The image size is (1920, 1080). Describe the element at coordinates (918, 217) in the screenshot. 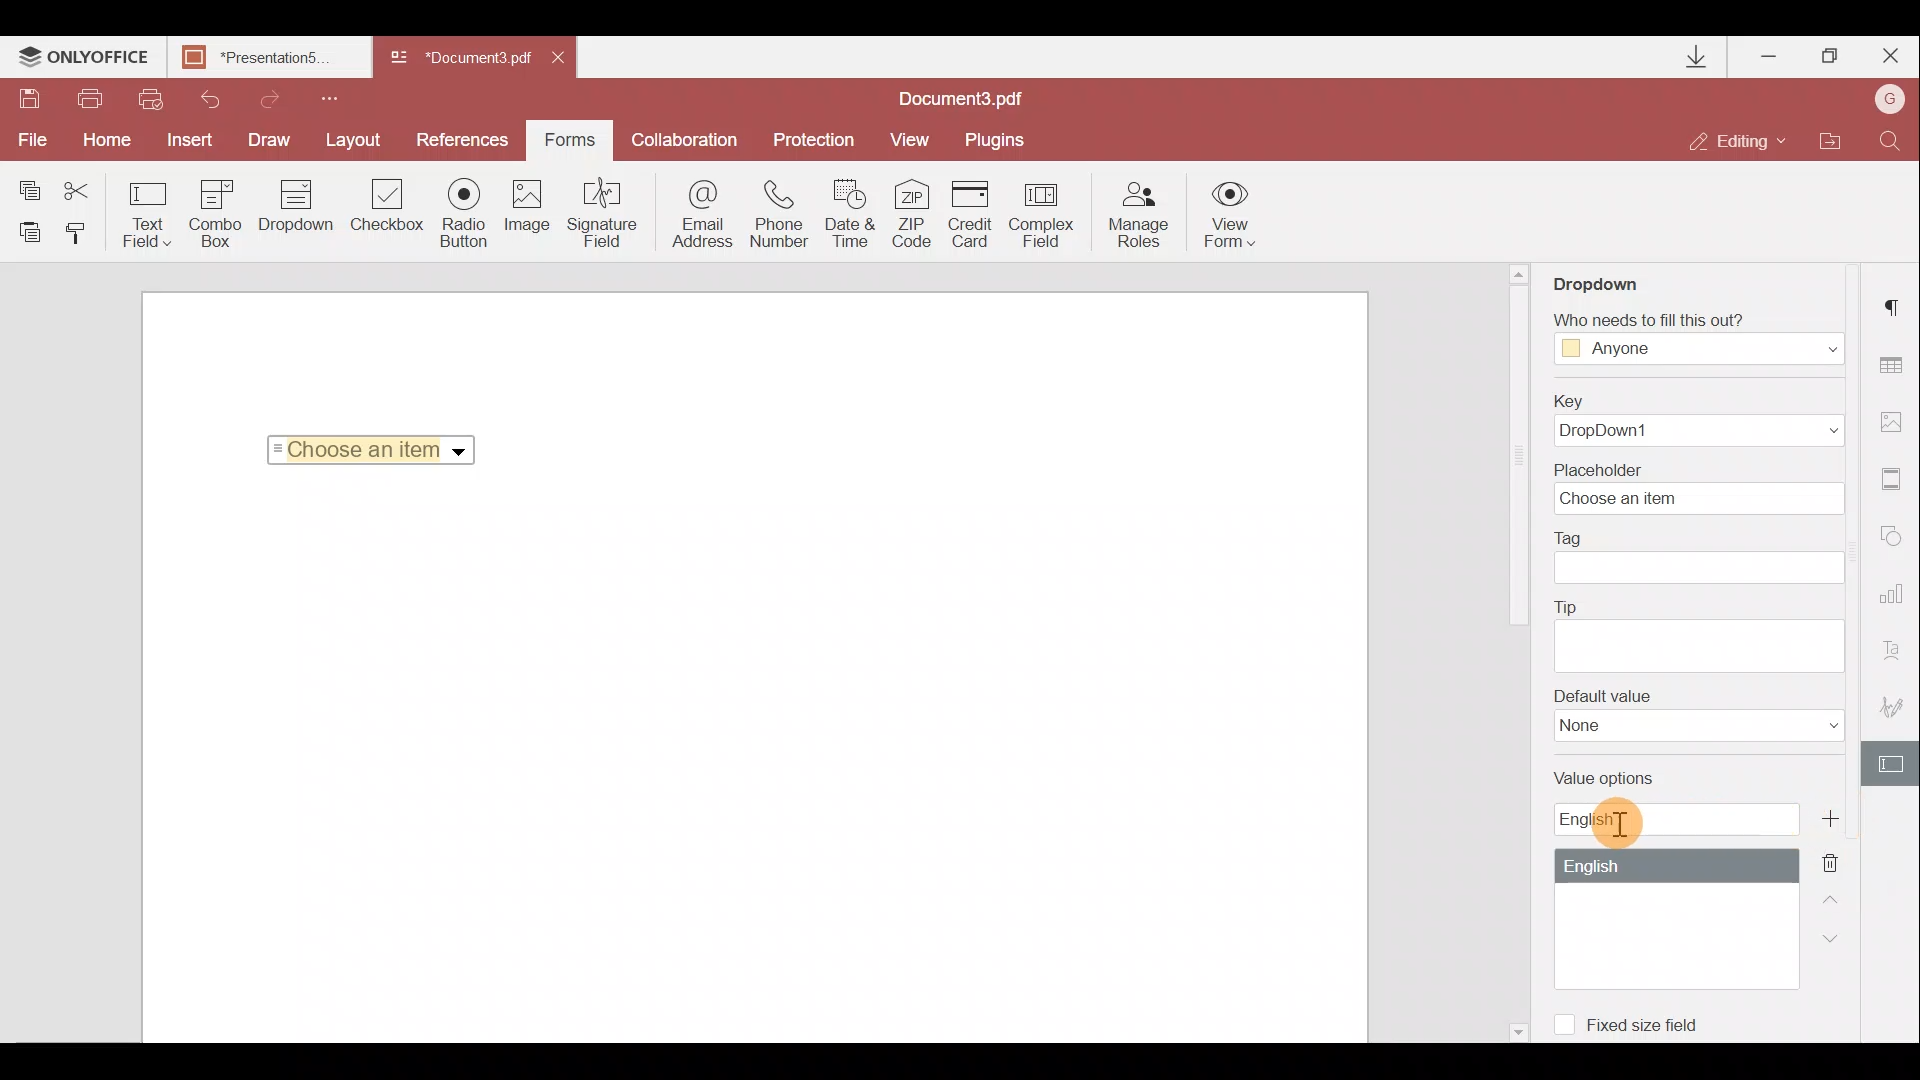

I see `ZIP code` at that location.